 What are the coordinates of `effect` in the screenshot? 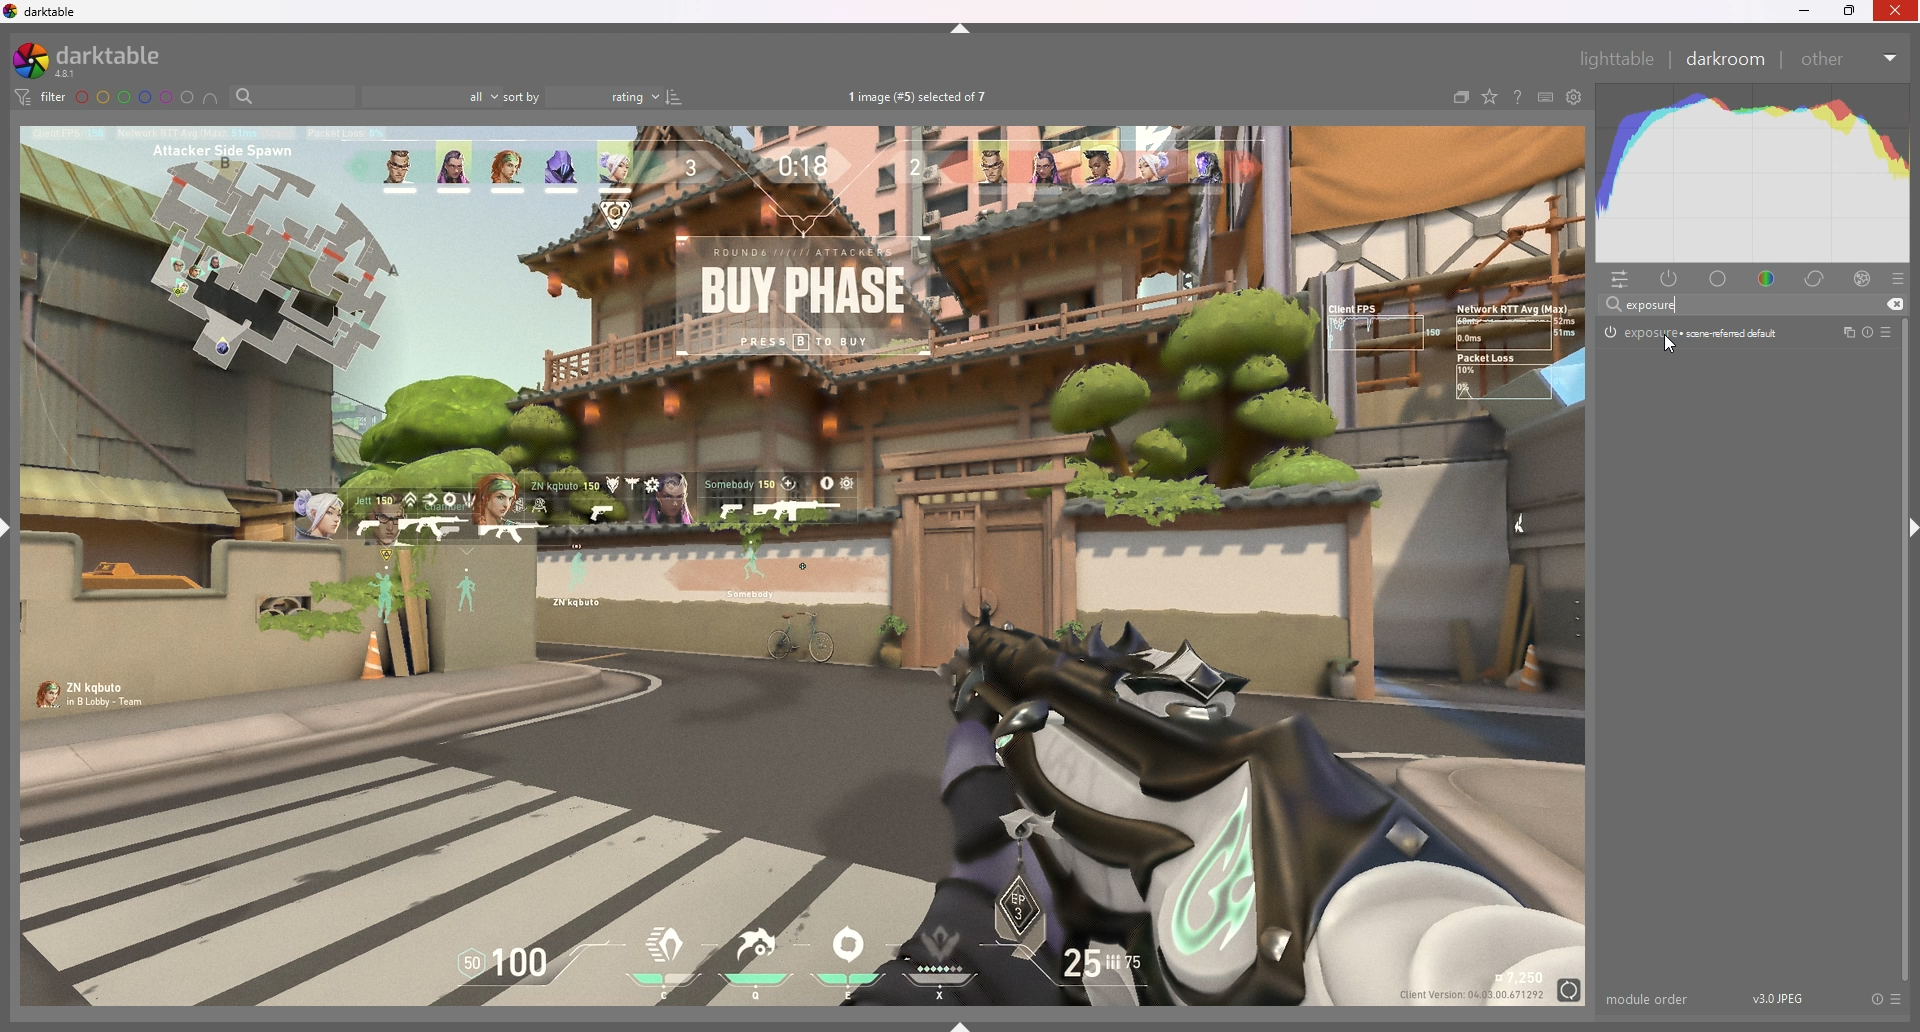 It's located at (1863, 279).